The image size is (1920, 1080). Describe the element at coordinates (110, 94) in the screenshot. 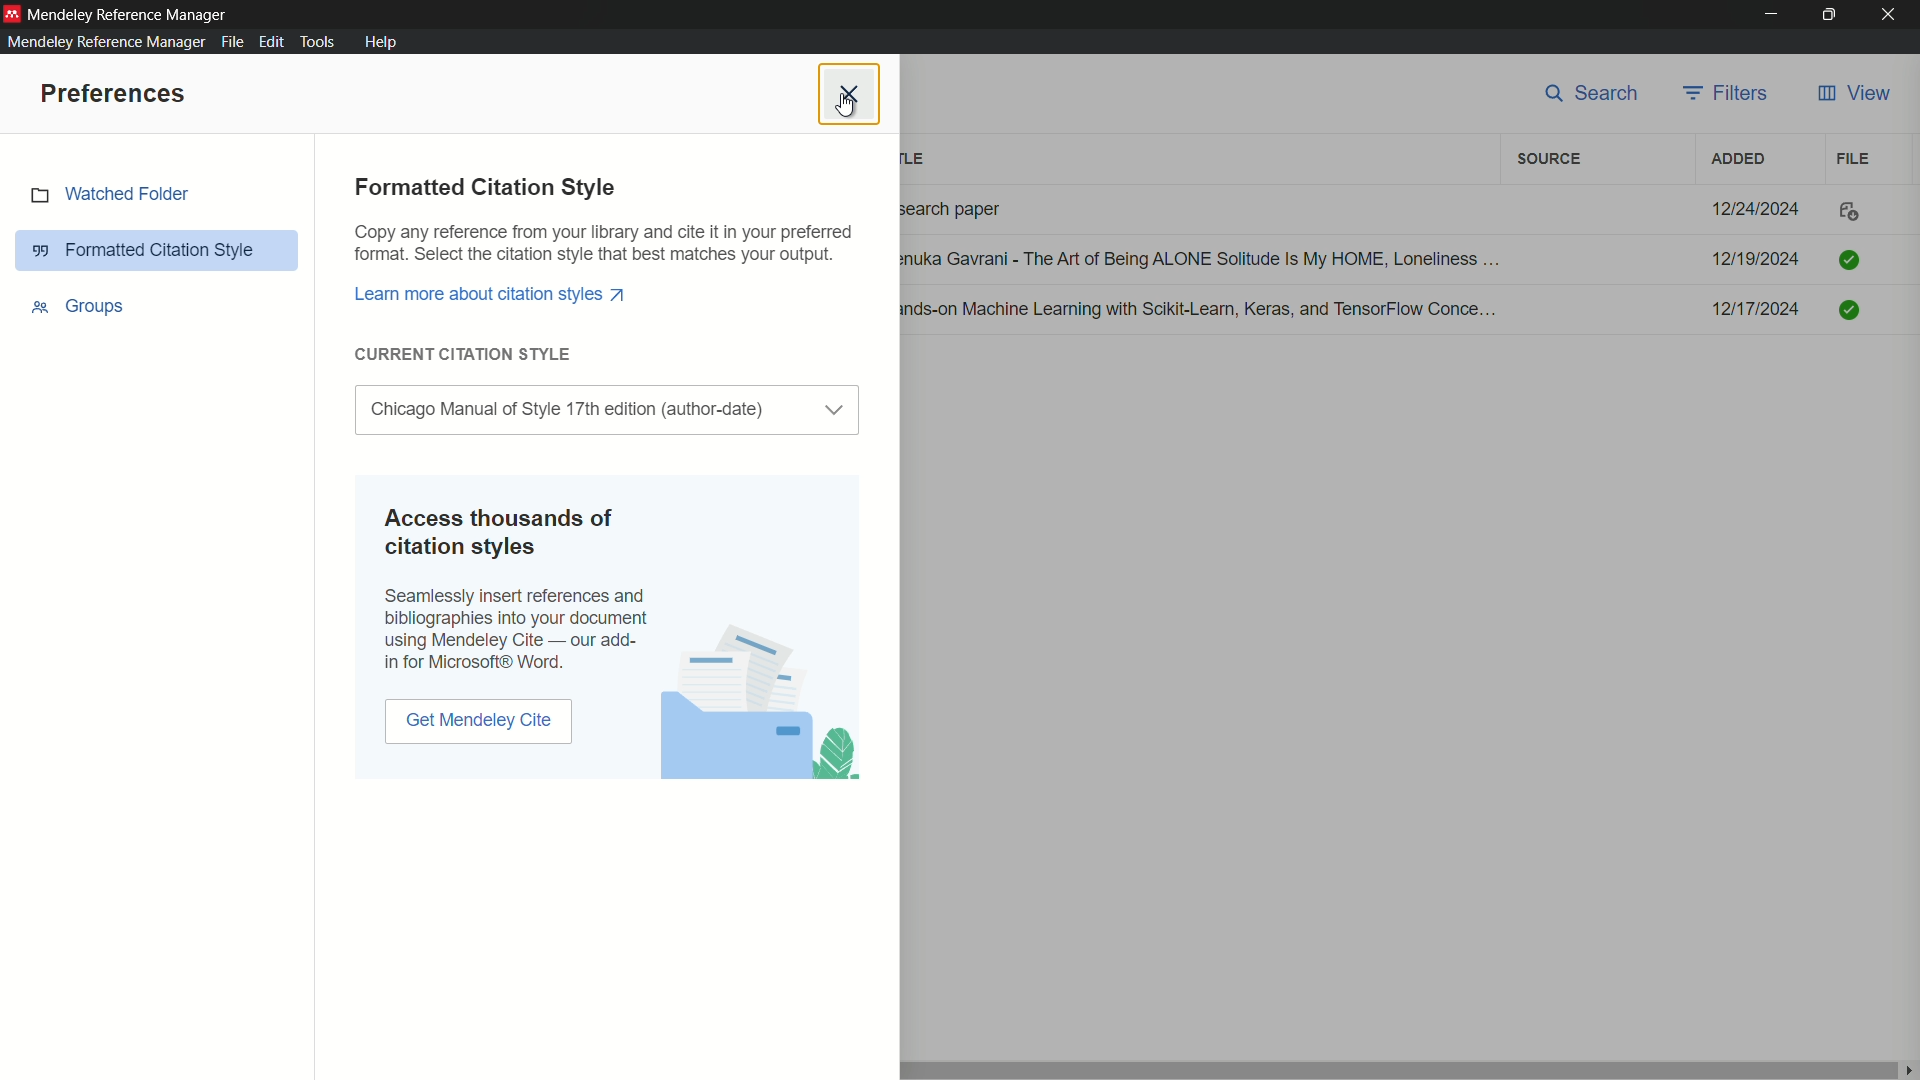

I see `preferences` at that location.